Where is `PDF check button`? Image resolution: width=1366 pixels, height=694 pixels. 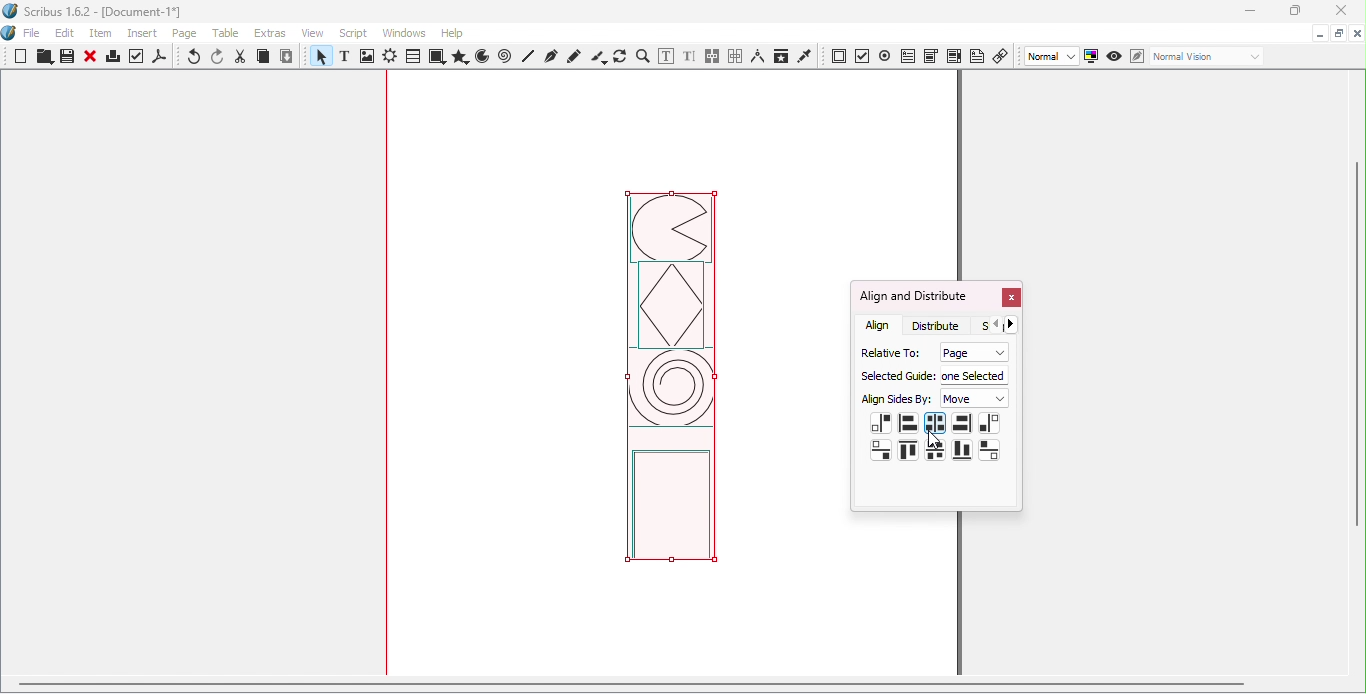 PDF check button is located at coordinates (863, 55).